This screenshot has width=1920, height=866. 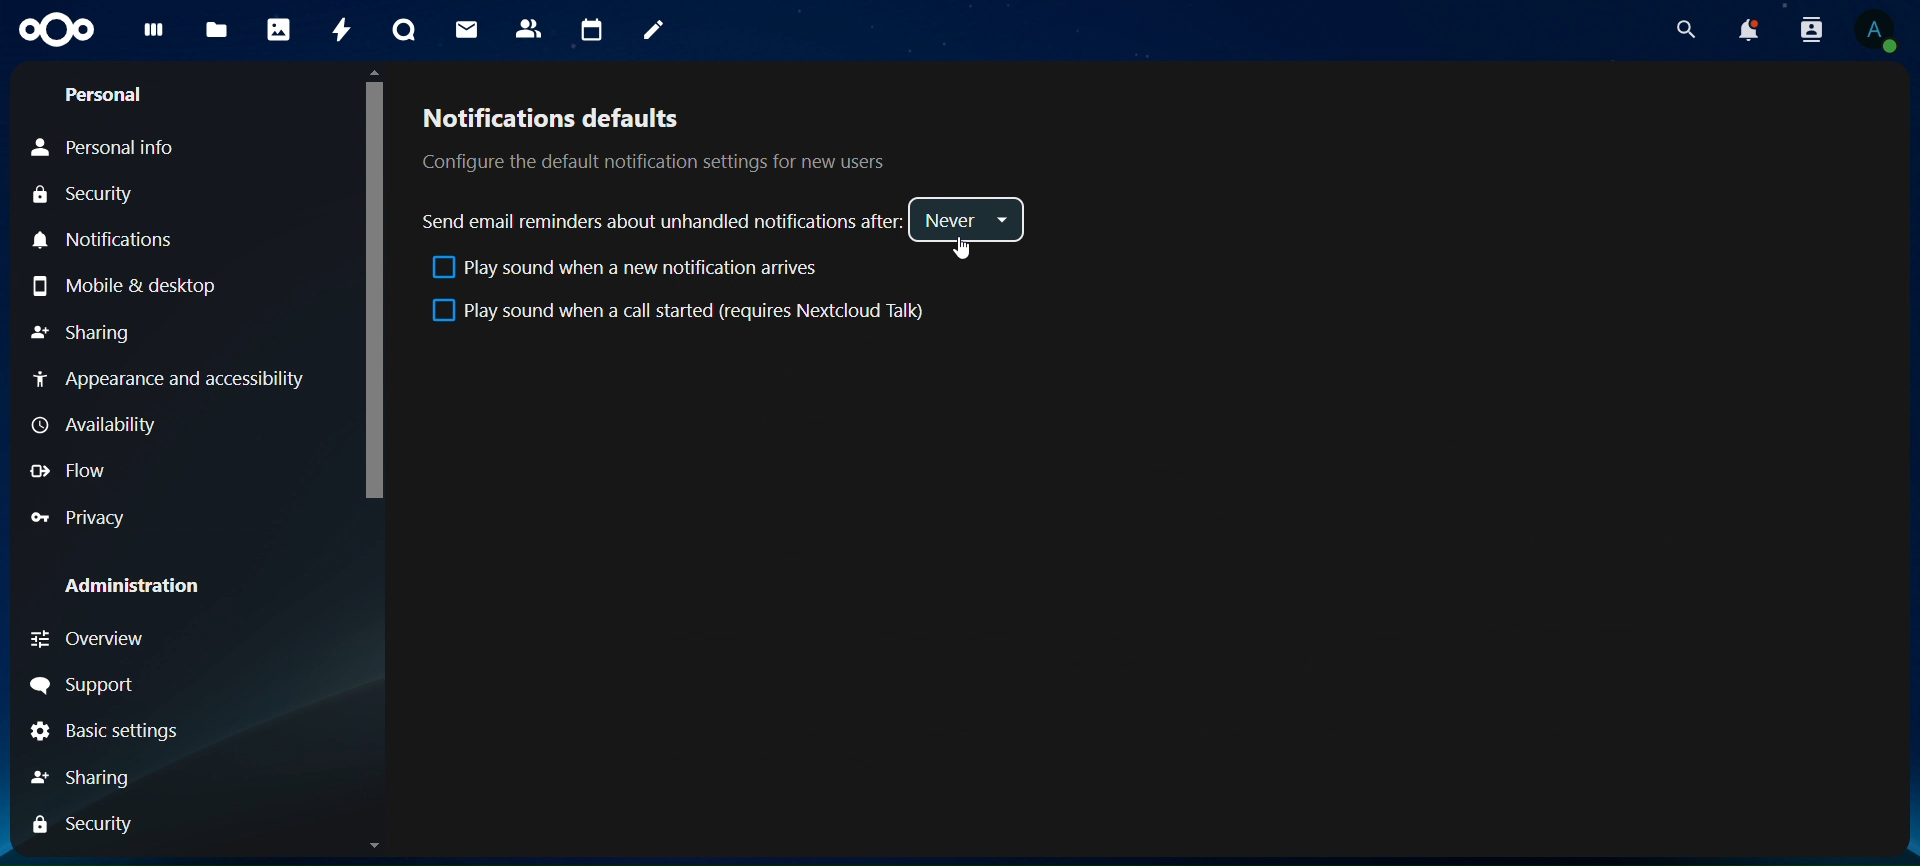 What do you see at coordinates (102, 150) in the screenshot?
I see `Personal Info` at bounding box center [102, 150].